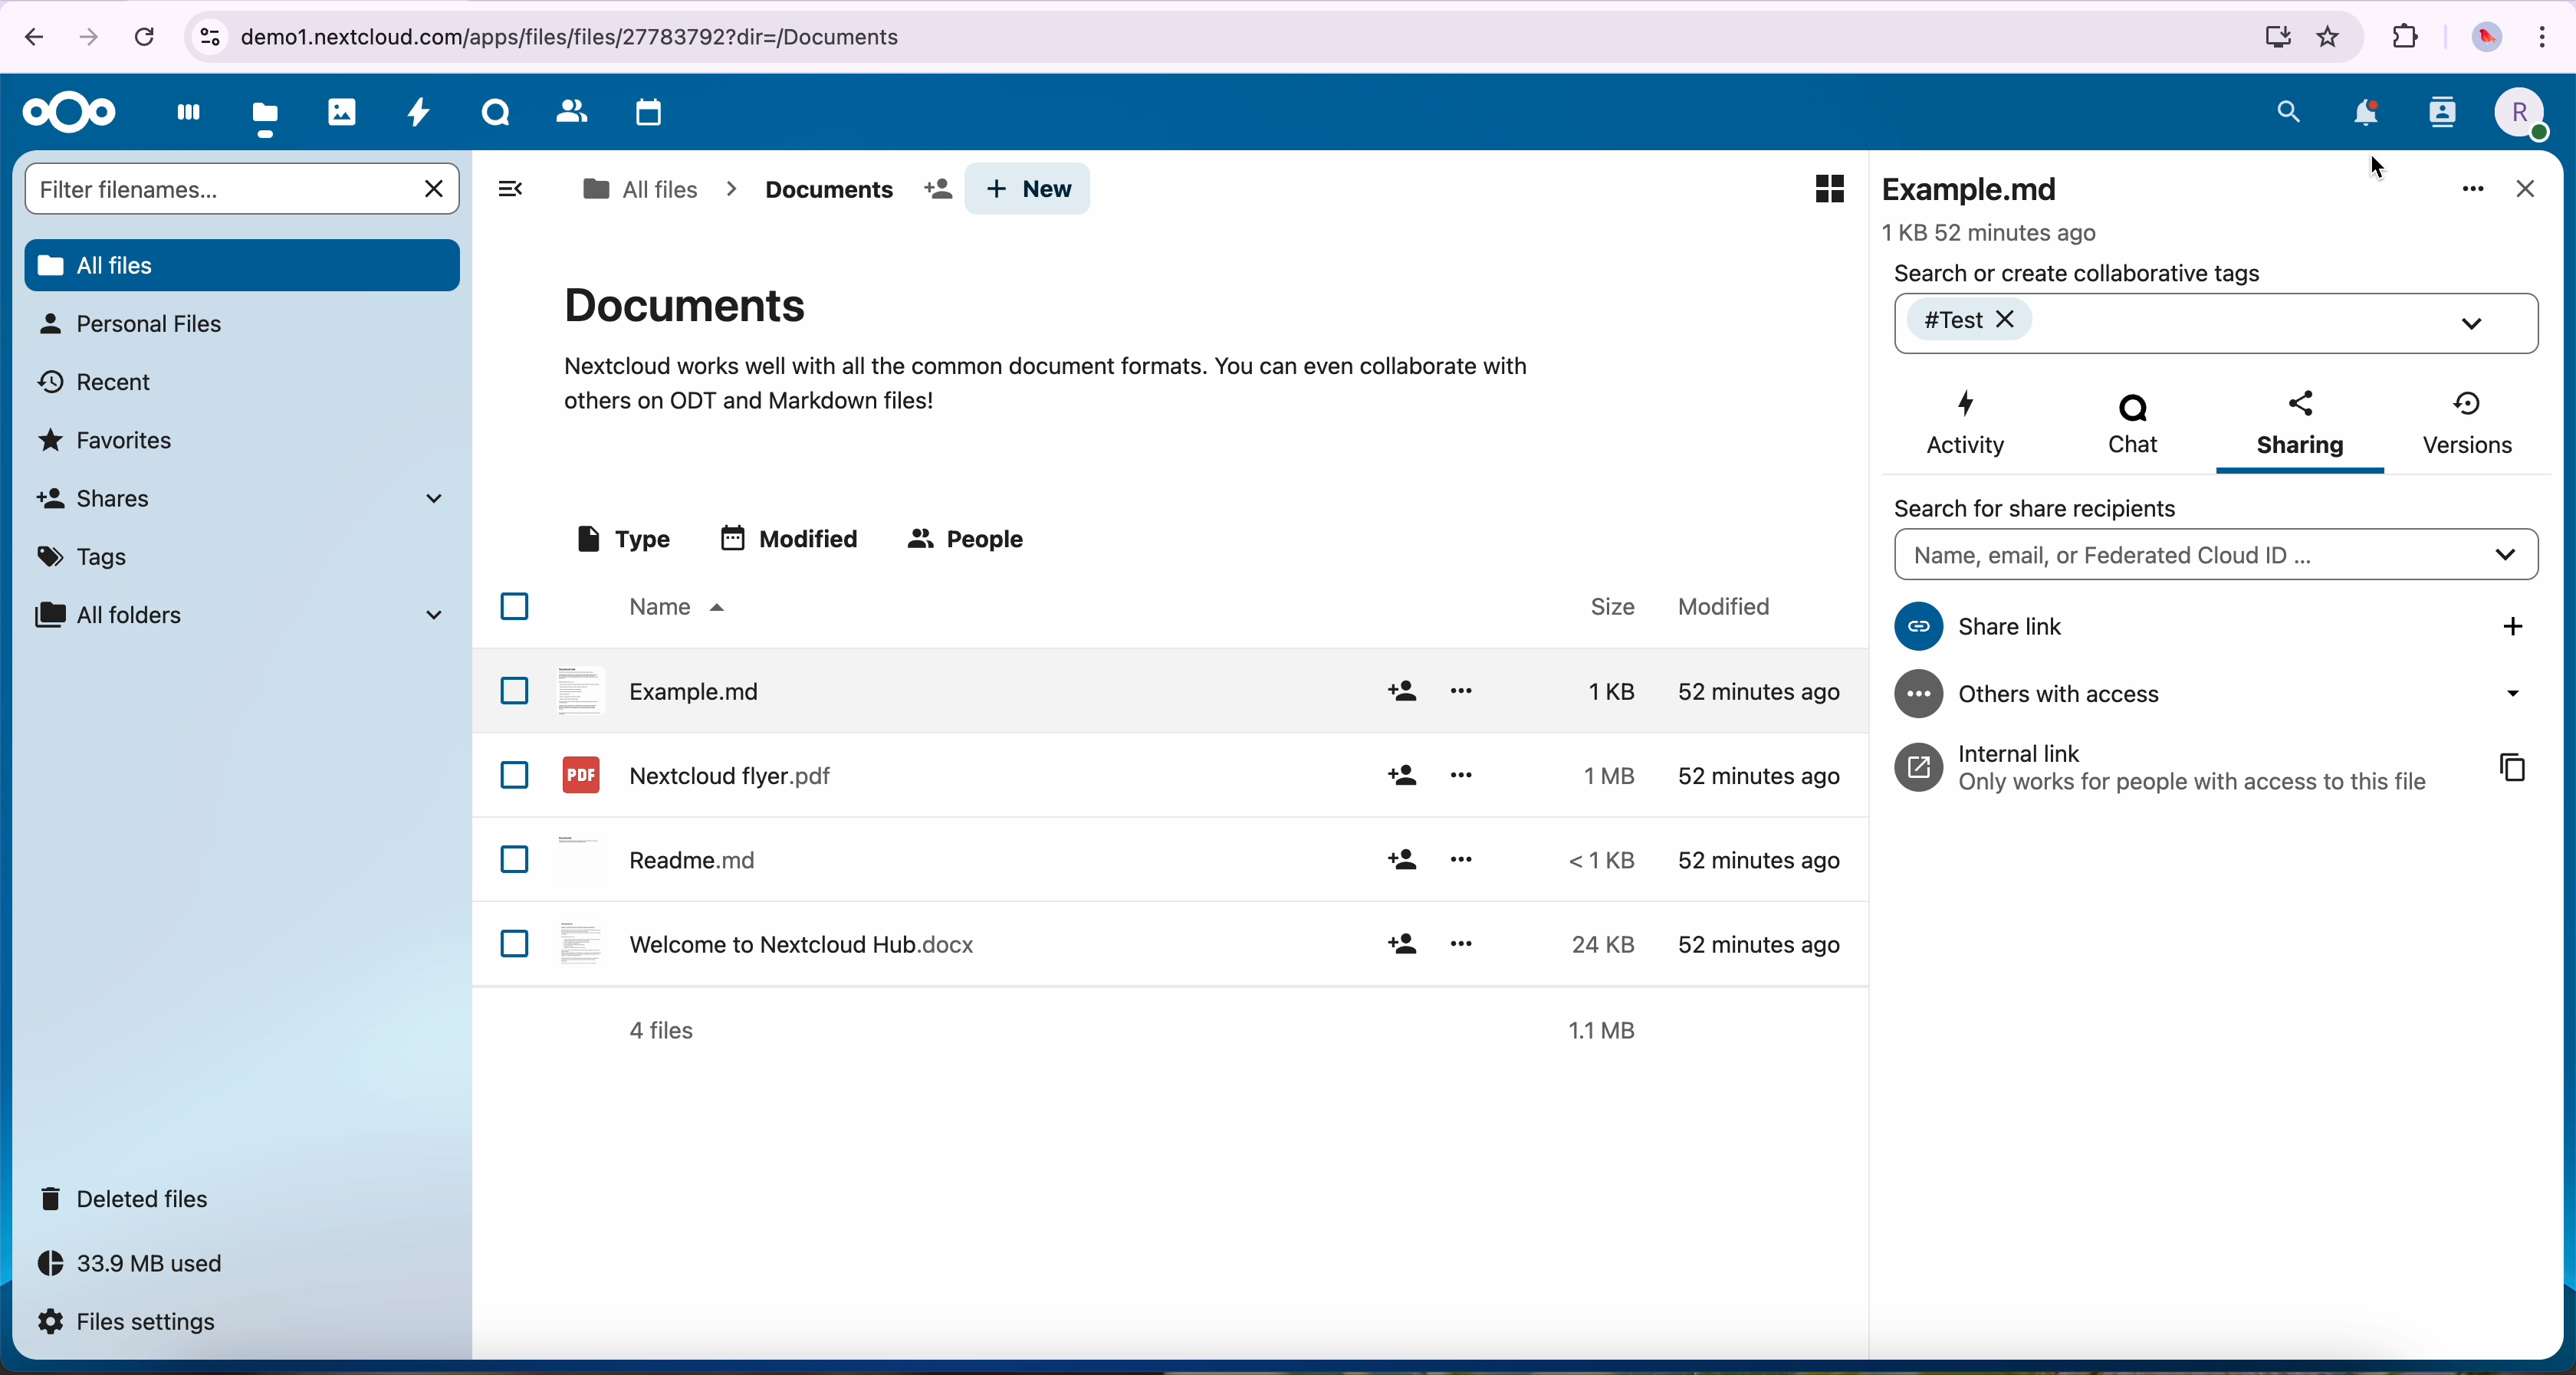  Describe the element at coordinates (2517, 626) in the screenshot. I see `add link` at that location.